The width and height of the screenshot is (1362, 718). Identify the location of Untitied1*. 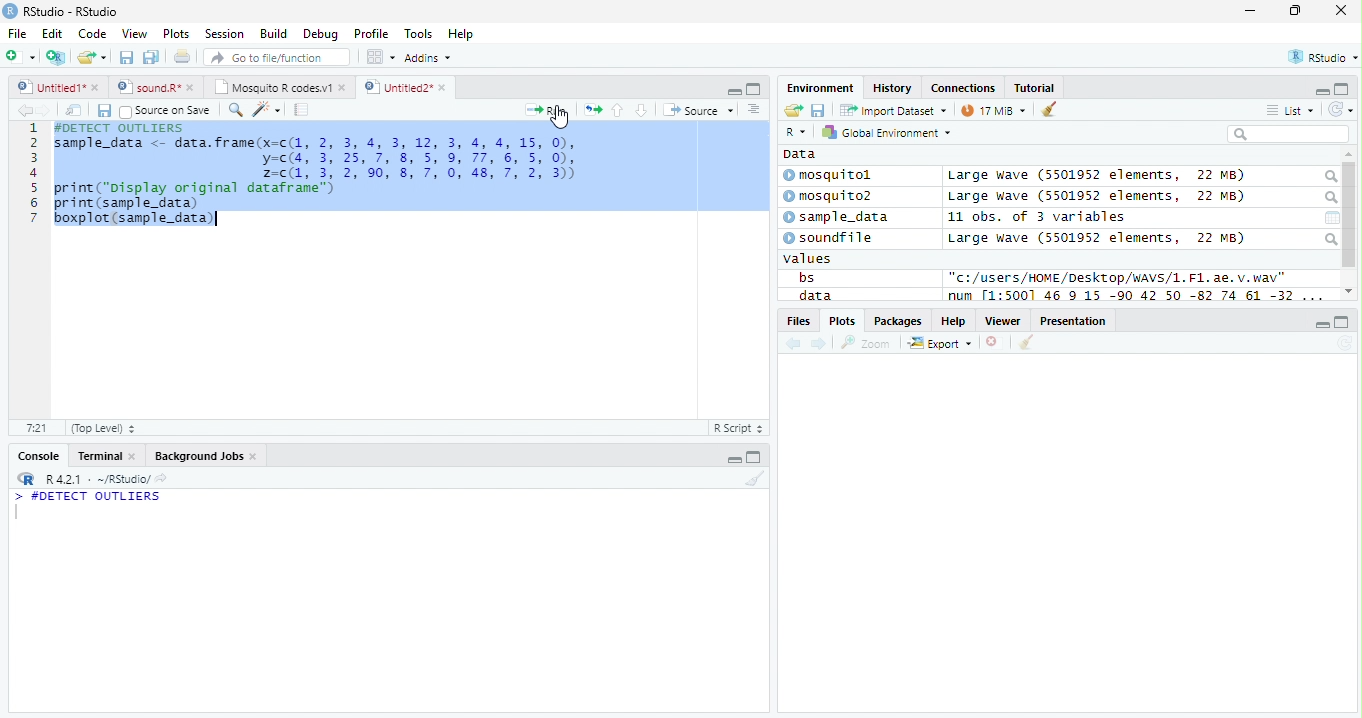
(58, 87).